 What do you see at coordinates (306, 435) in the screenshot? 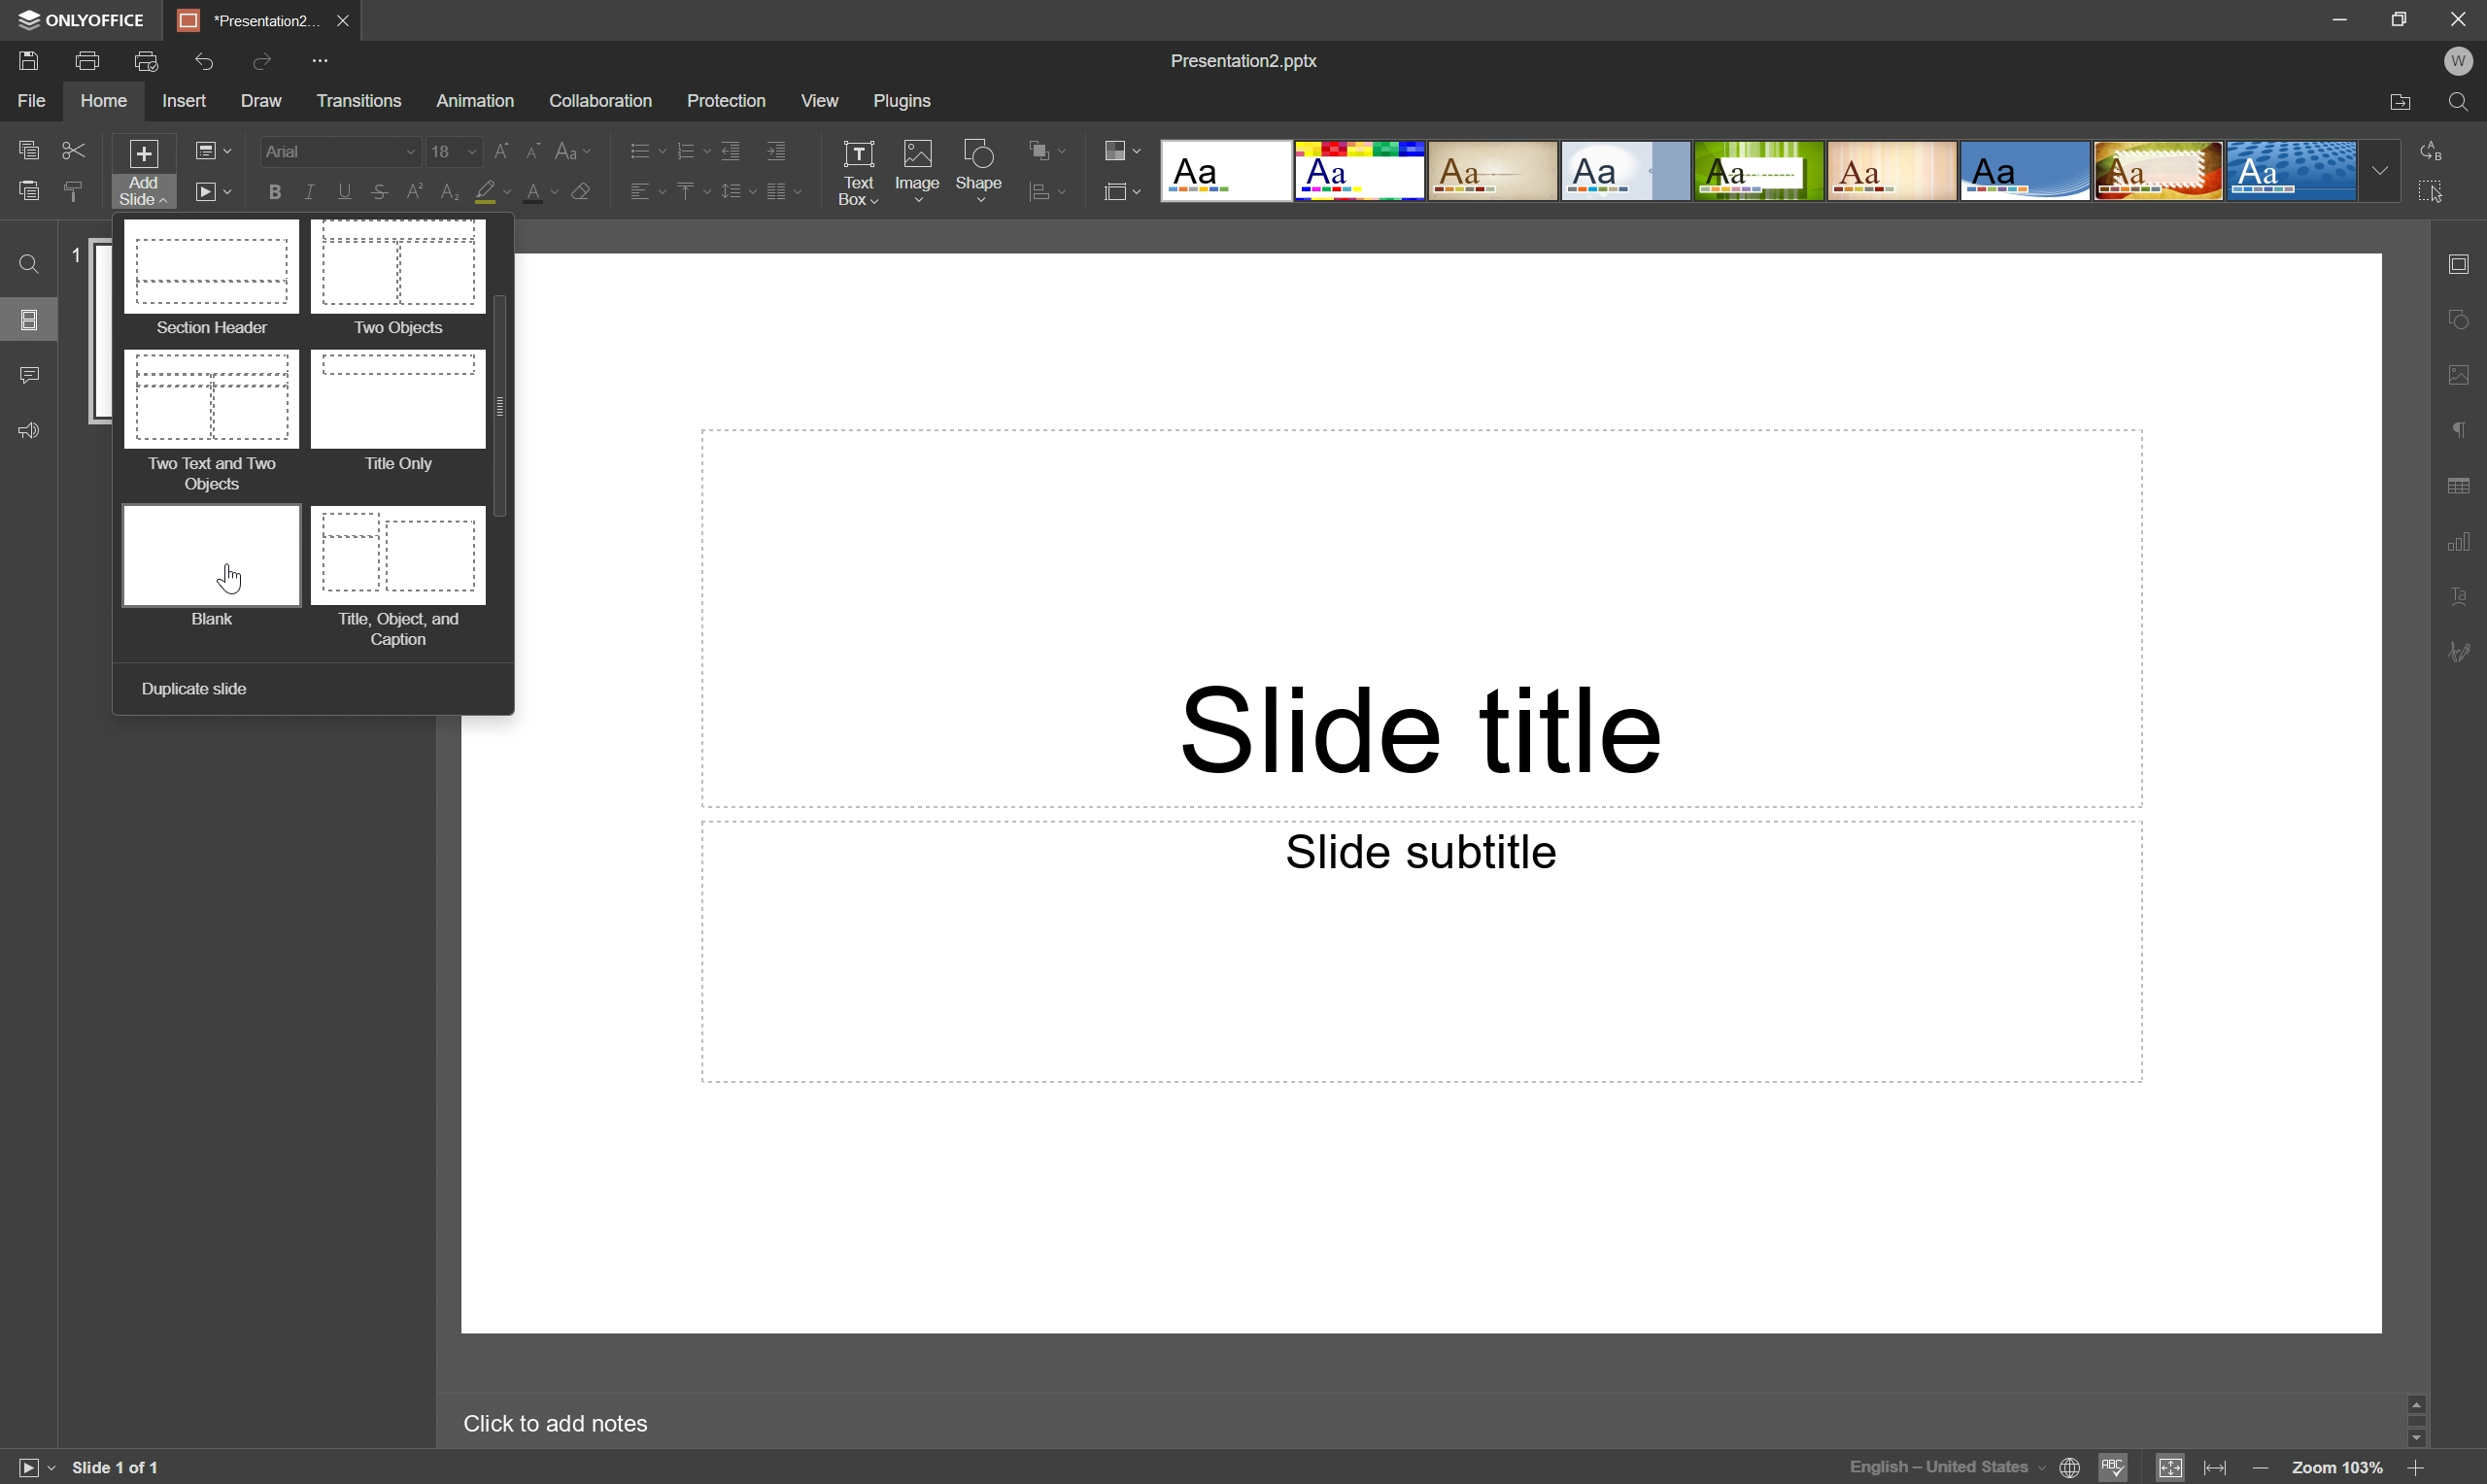
I see `Type of slides` at bounding box center [306, 435].